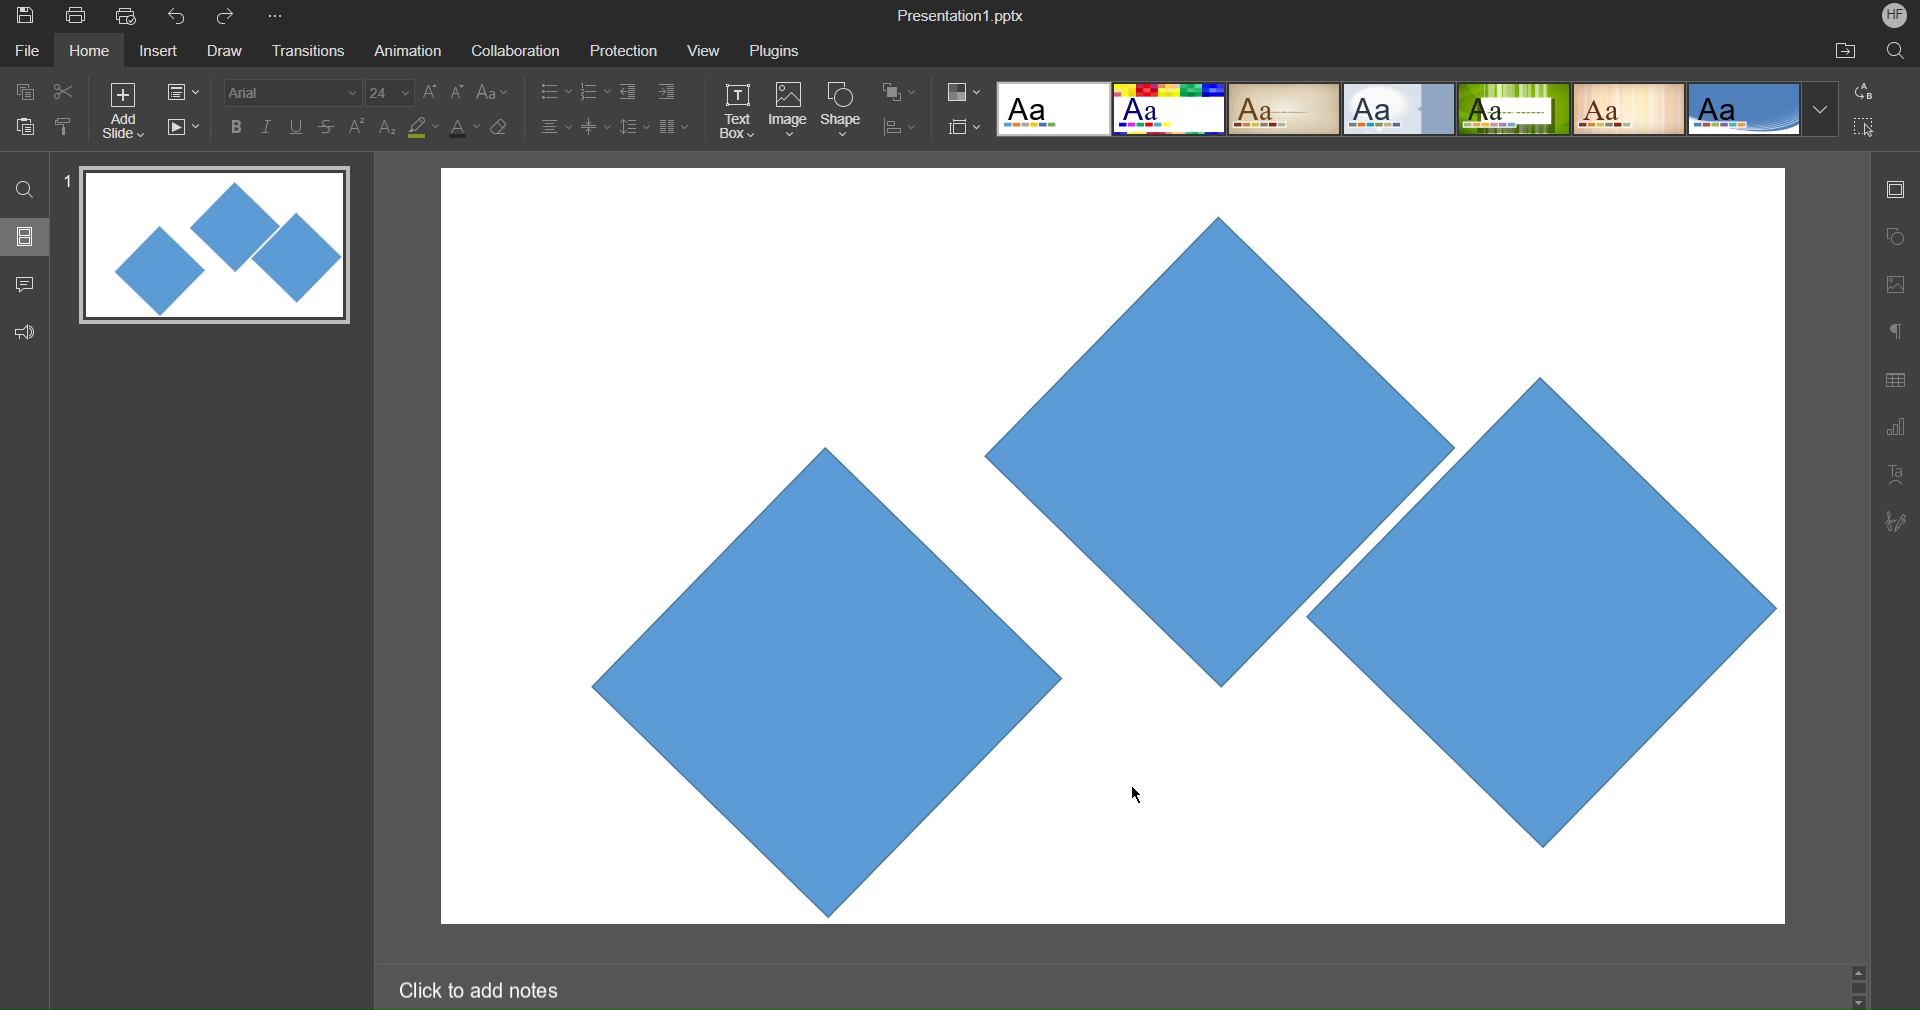  I want to click on copy, so click(22, 91).